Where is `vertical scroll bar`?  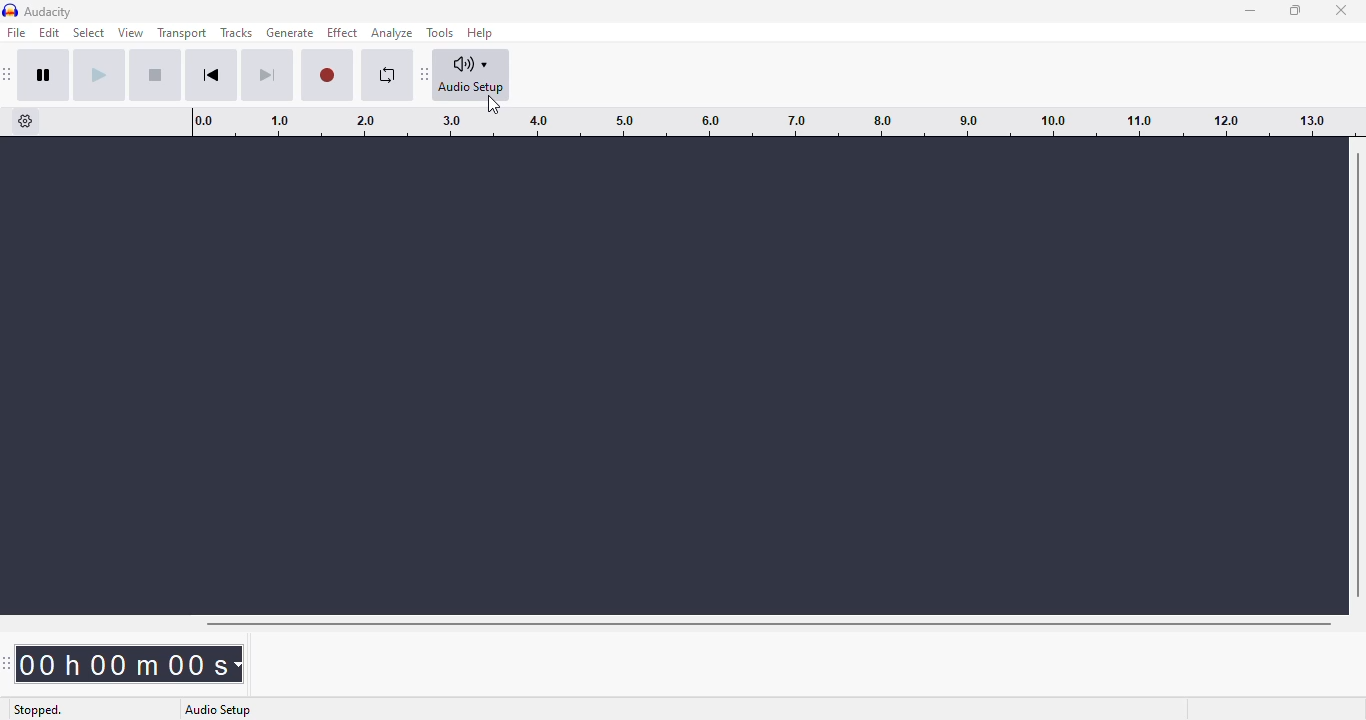 vertical scroll bar is located at coordinates (1357, 374).